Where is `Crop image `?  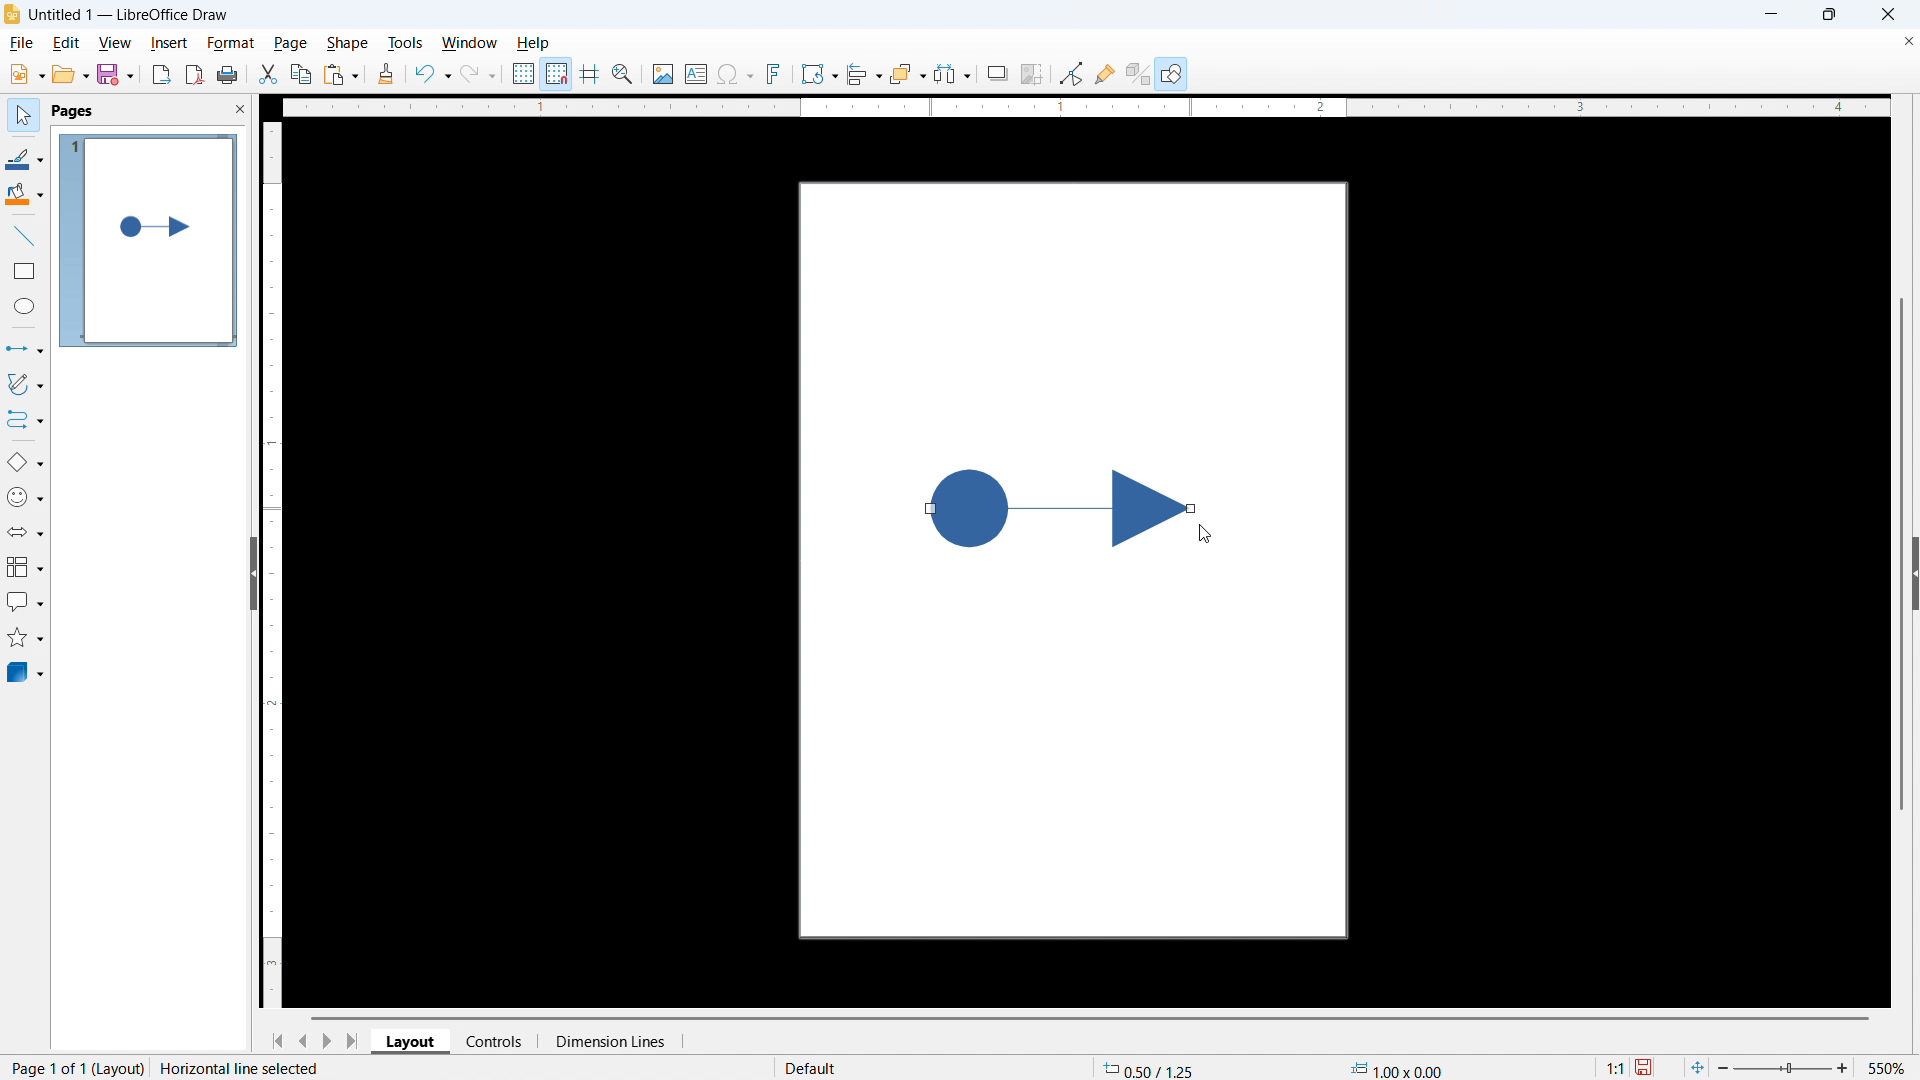 Crop image  is located at coordinates (1033, 73).